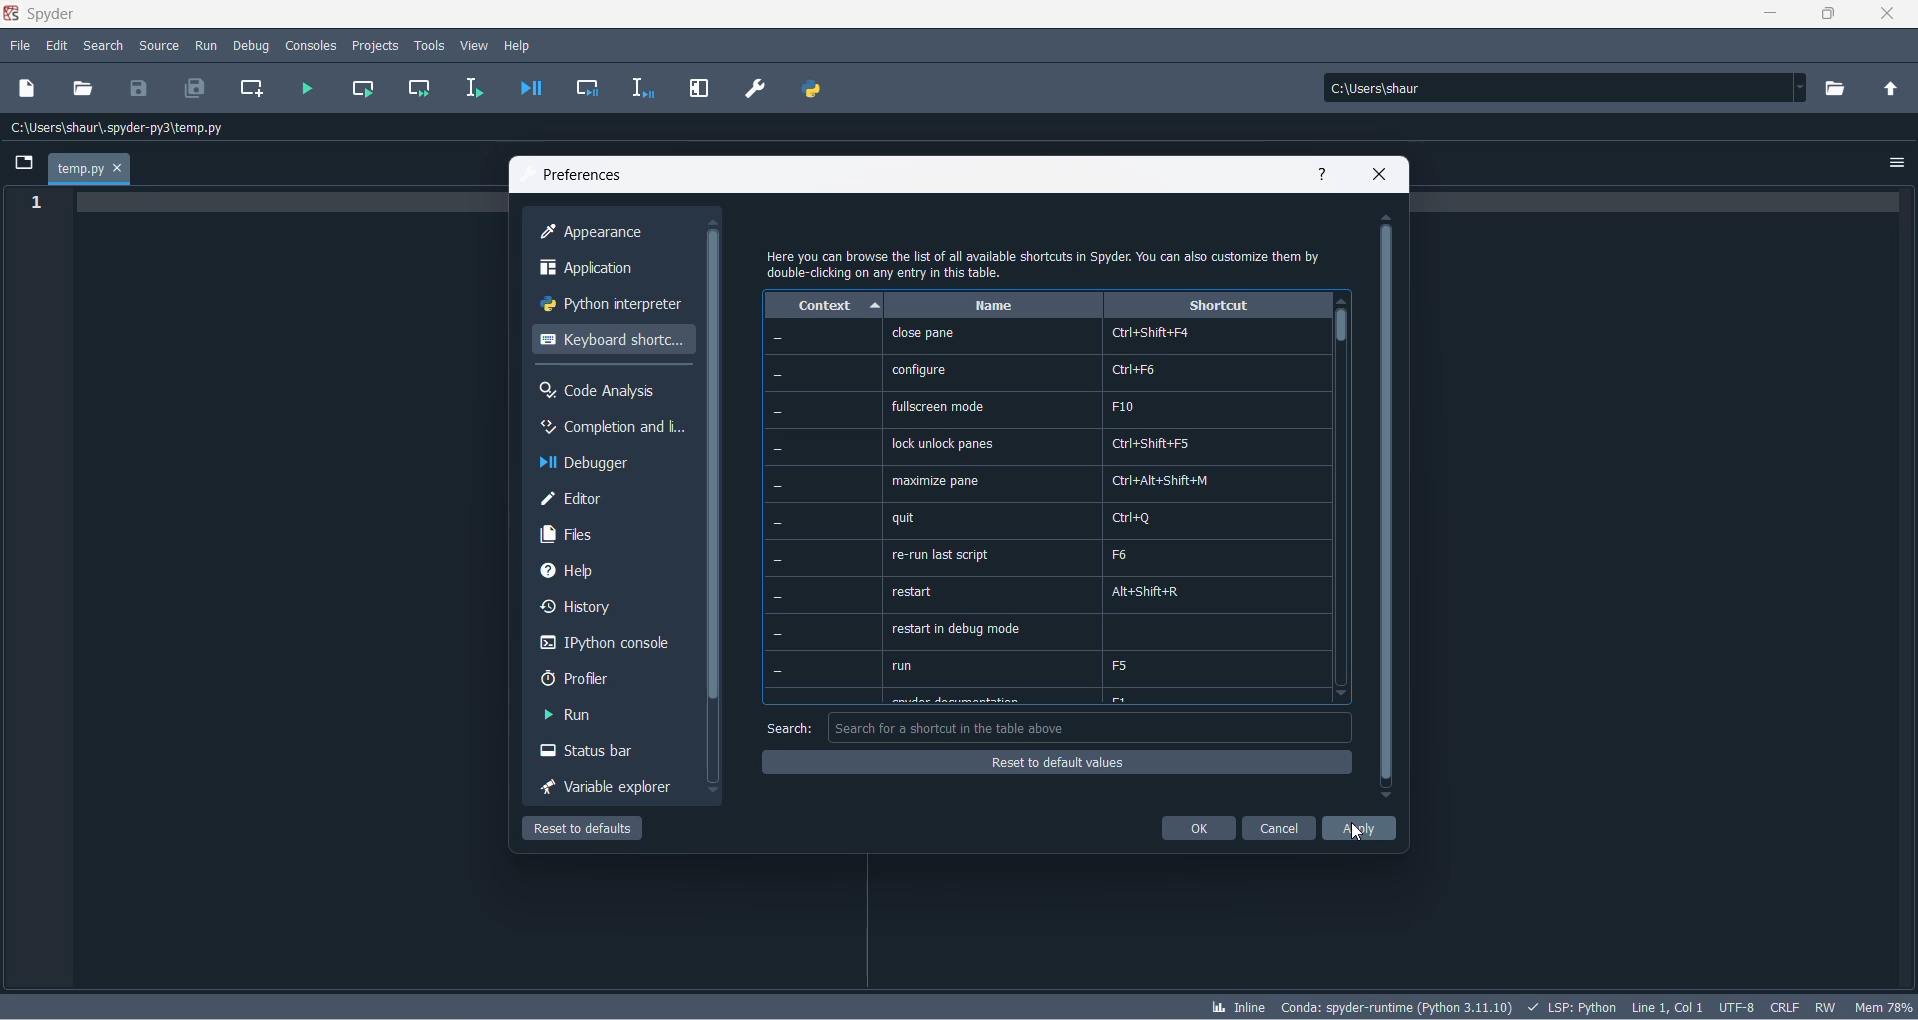 Image resolution: width=1918 pixels, height=1020 pixels. Describe the element at coordinates (939, 407) in the screenshot. I see `fullscreen mode` at that location.